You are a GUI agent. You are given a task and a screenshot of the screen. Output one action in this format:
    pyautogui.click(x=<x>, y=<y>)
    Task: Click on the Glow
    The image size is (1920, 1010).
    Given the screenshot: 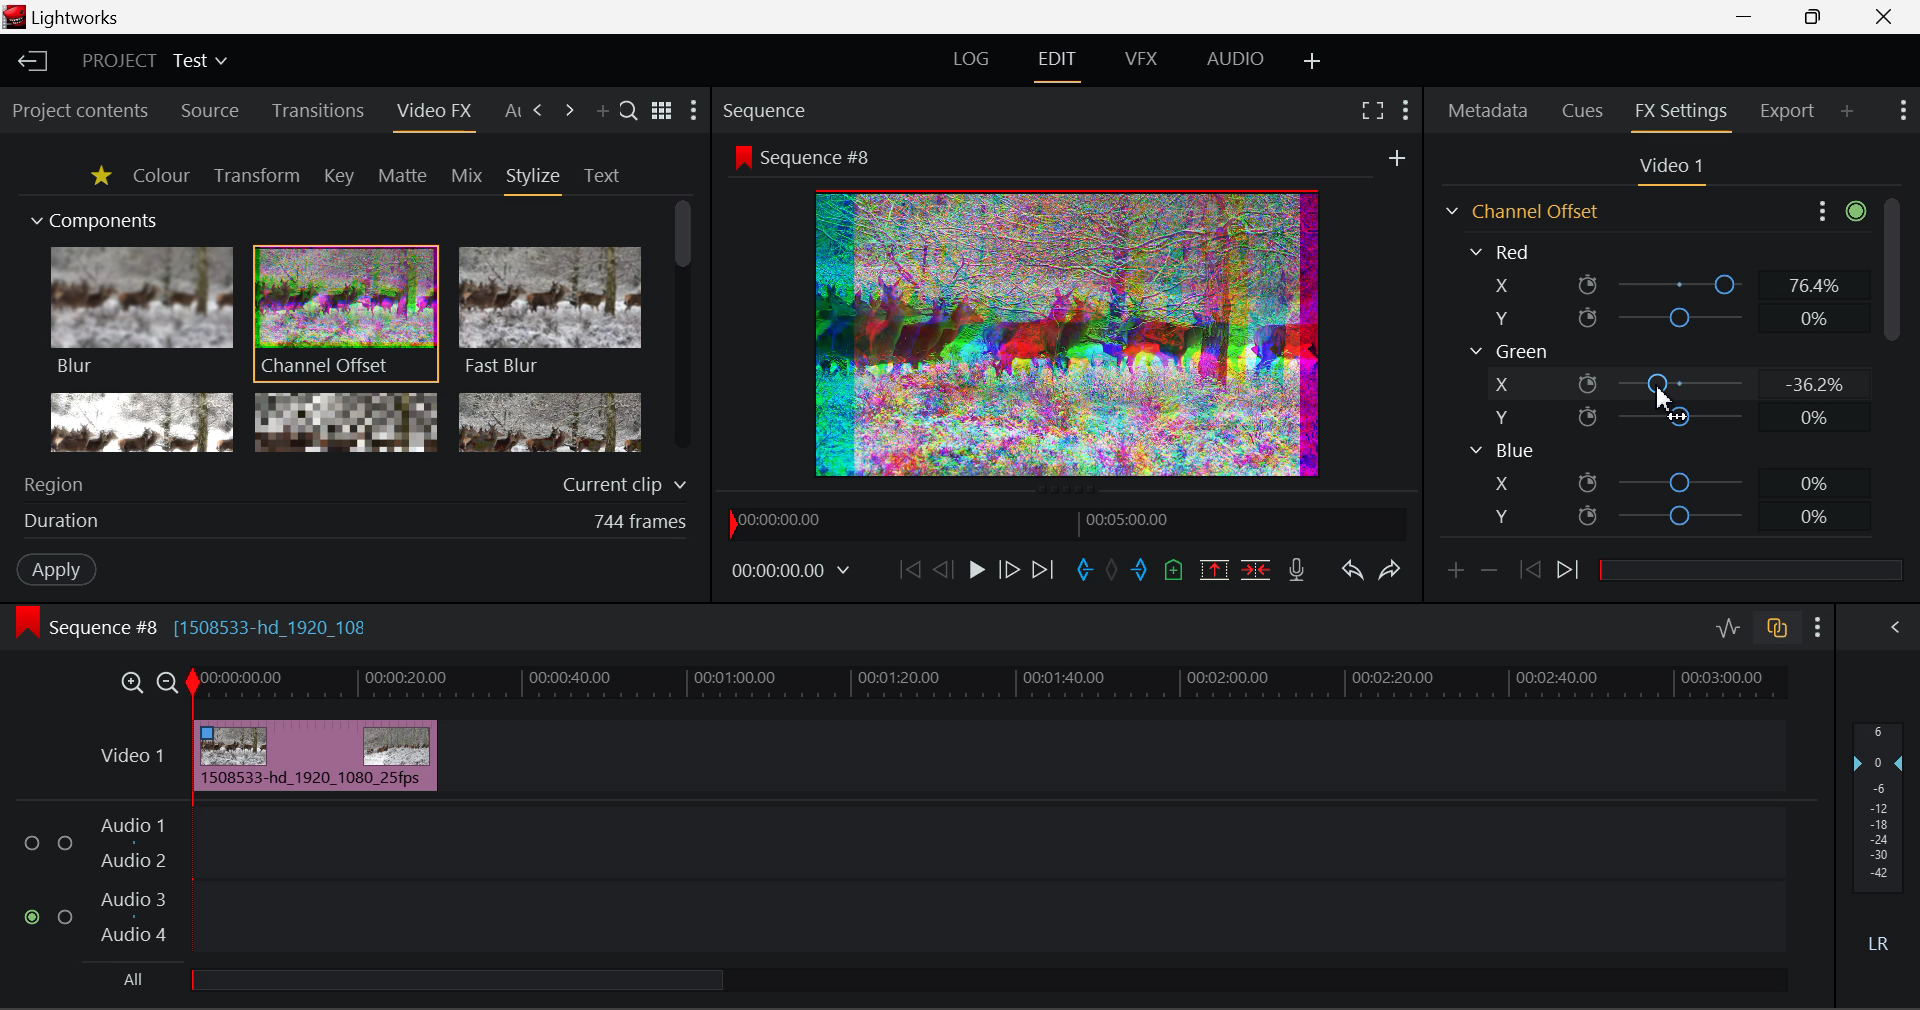 What is the action you would take?
    pyautogui.click(x=139, y=421)
    